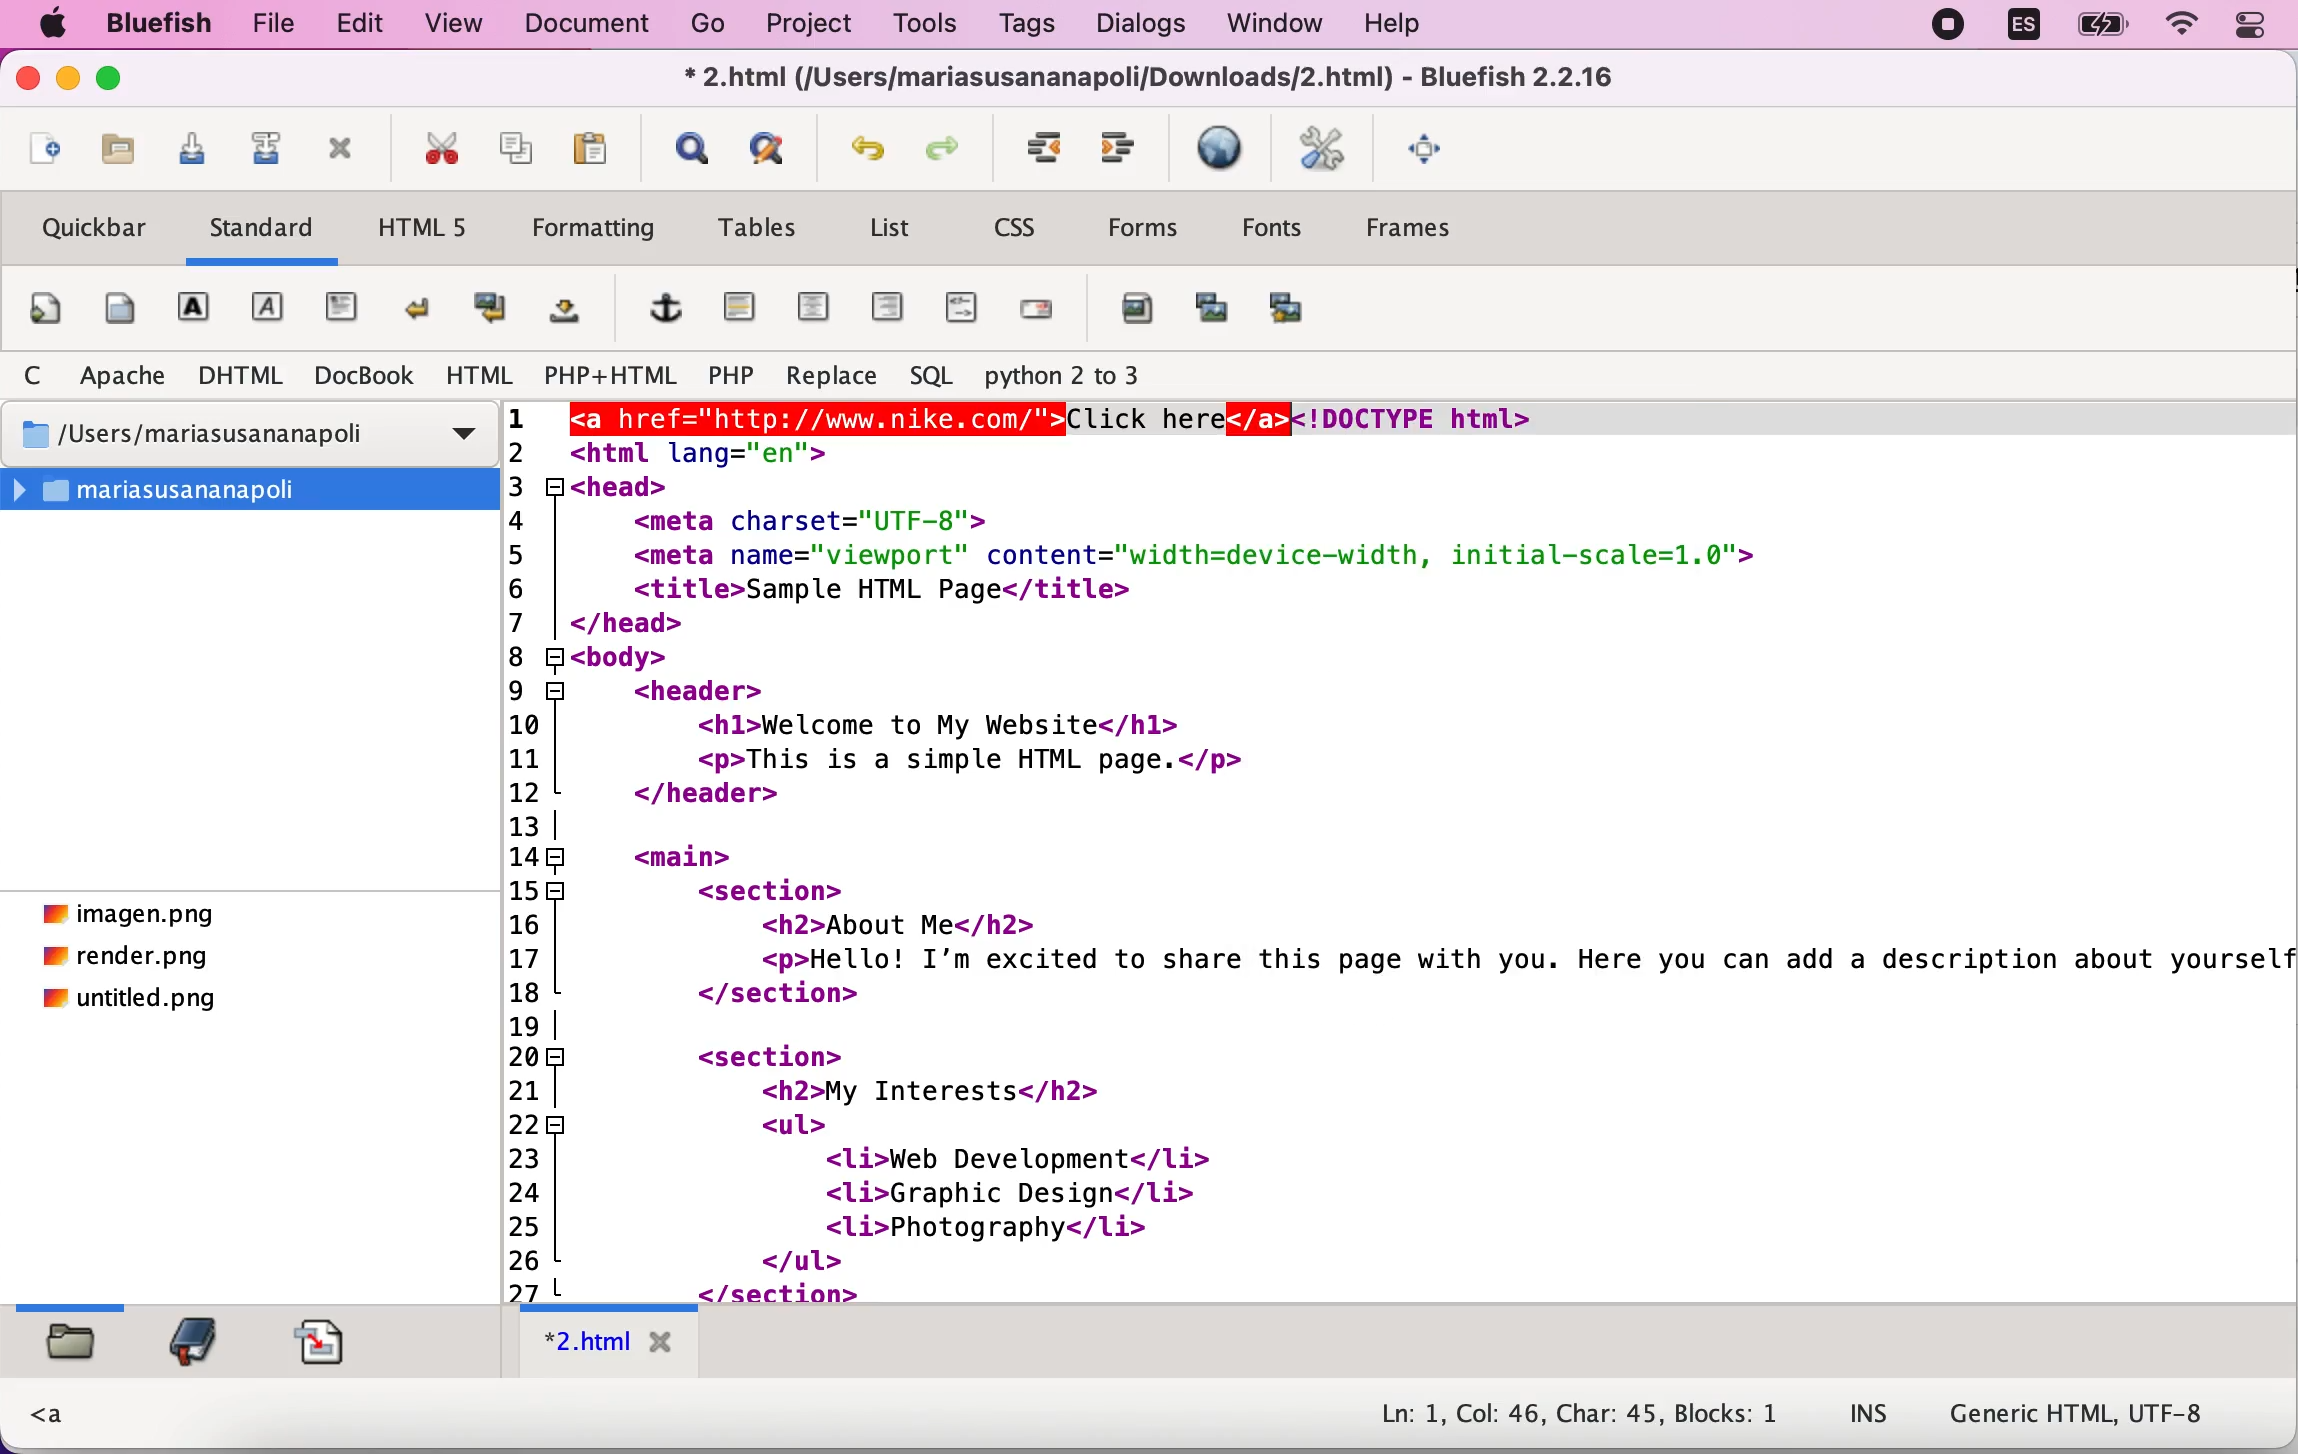 This screenshot has height=1454, width=2298. What do you see at coordinates (1435, 159) in the screenshot?
I see `full screen` at bounding box center [1435, 159].